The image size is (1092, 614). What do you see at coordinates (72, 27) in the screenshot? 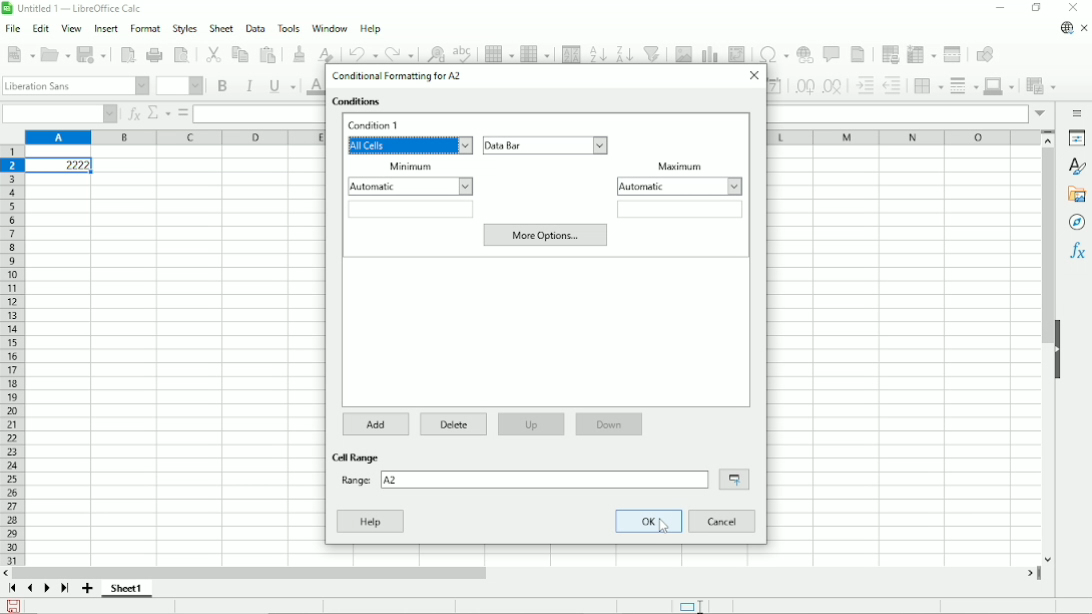
I see `View` at bounding box center [72, 27].